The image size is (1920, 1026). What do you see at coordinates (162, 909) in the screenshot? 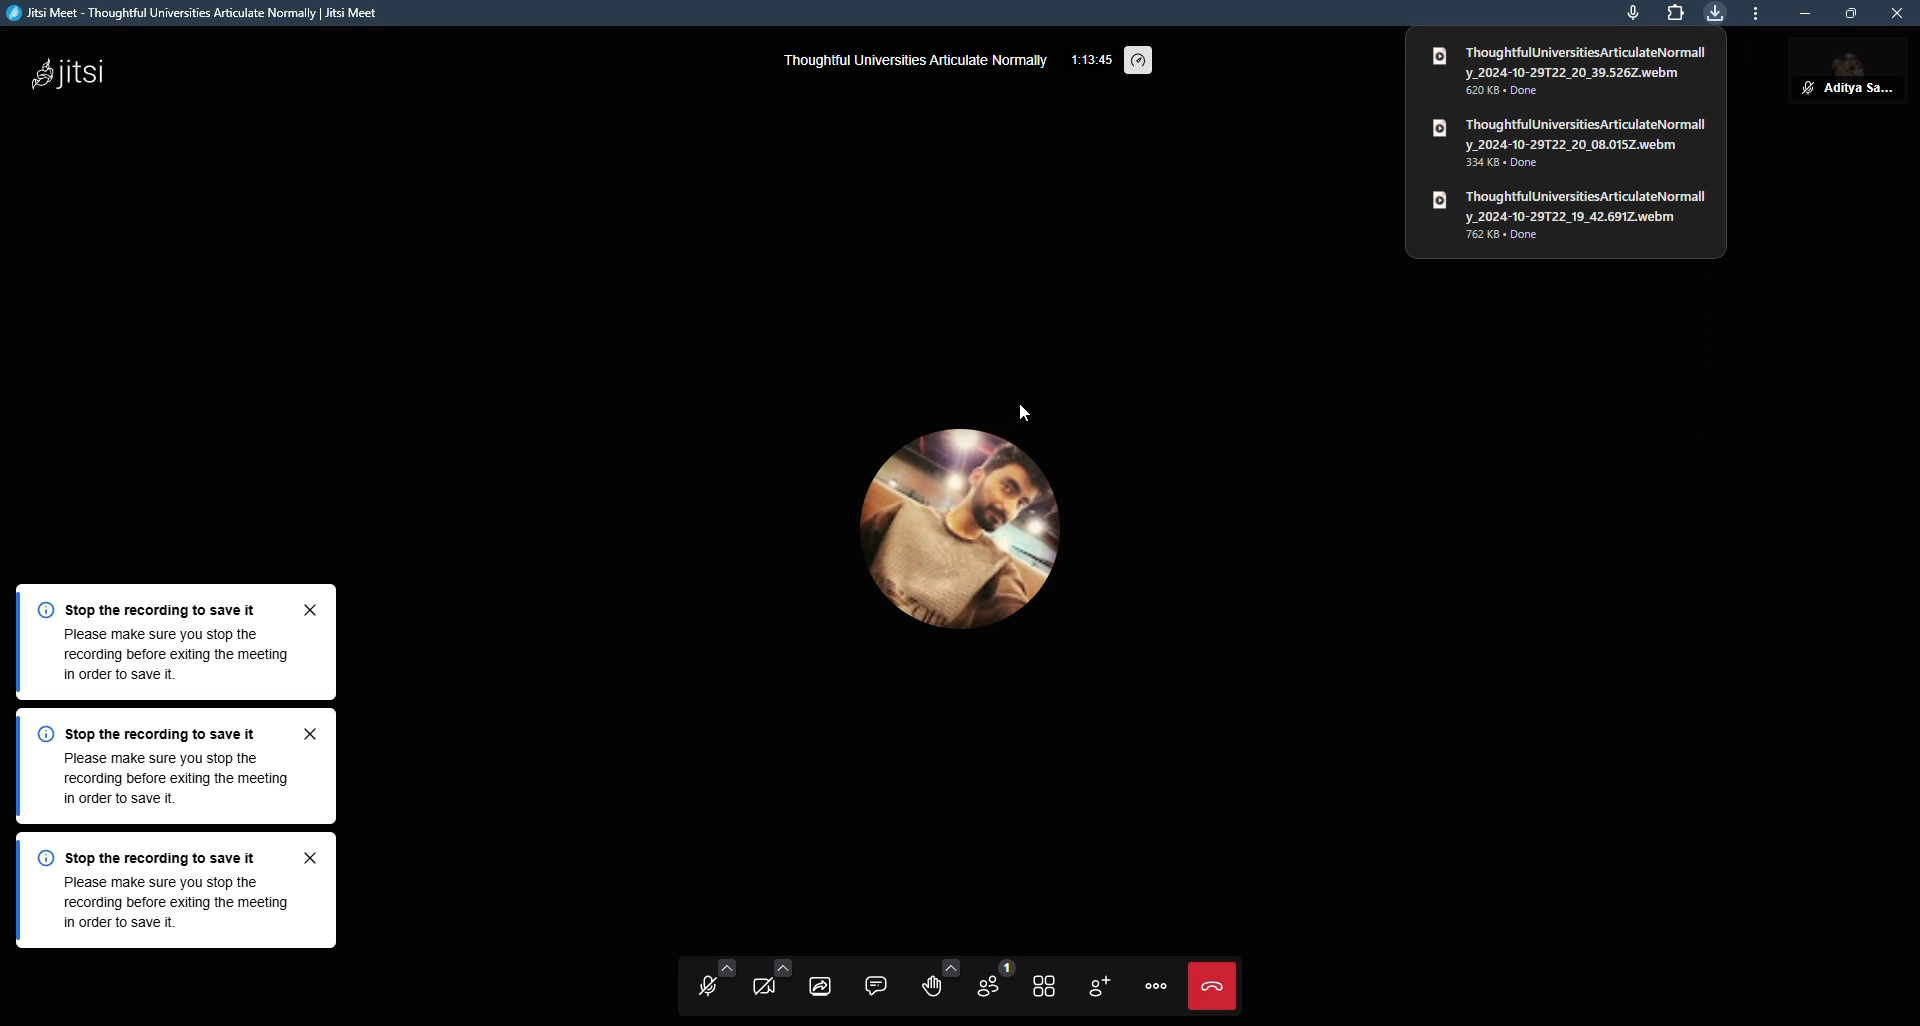
I see `Please make sure you stop therecording before exiting the meeting in order to save it` at bounding box center [162, 909].